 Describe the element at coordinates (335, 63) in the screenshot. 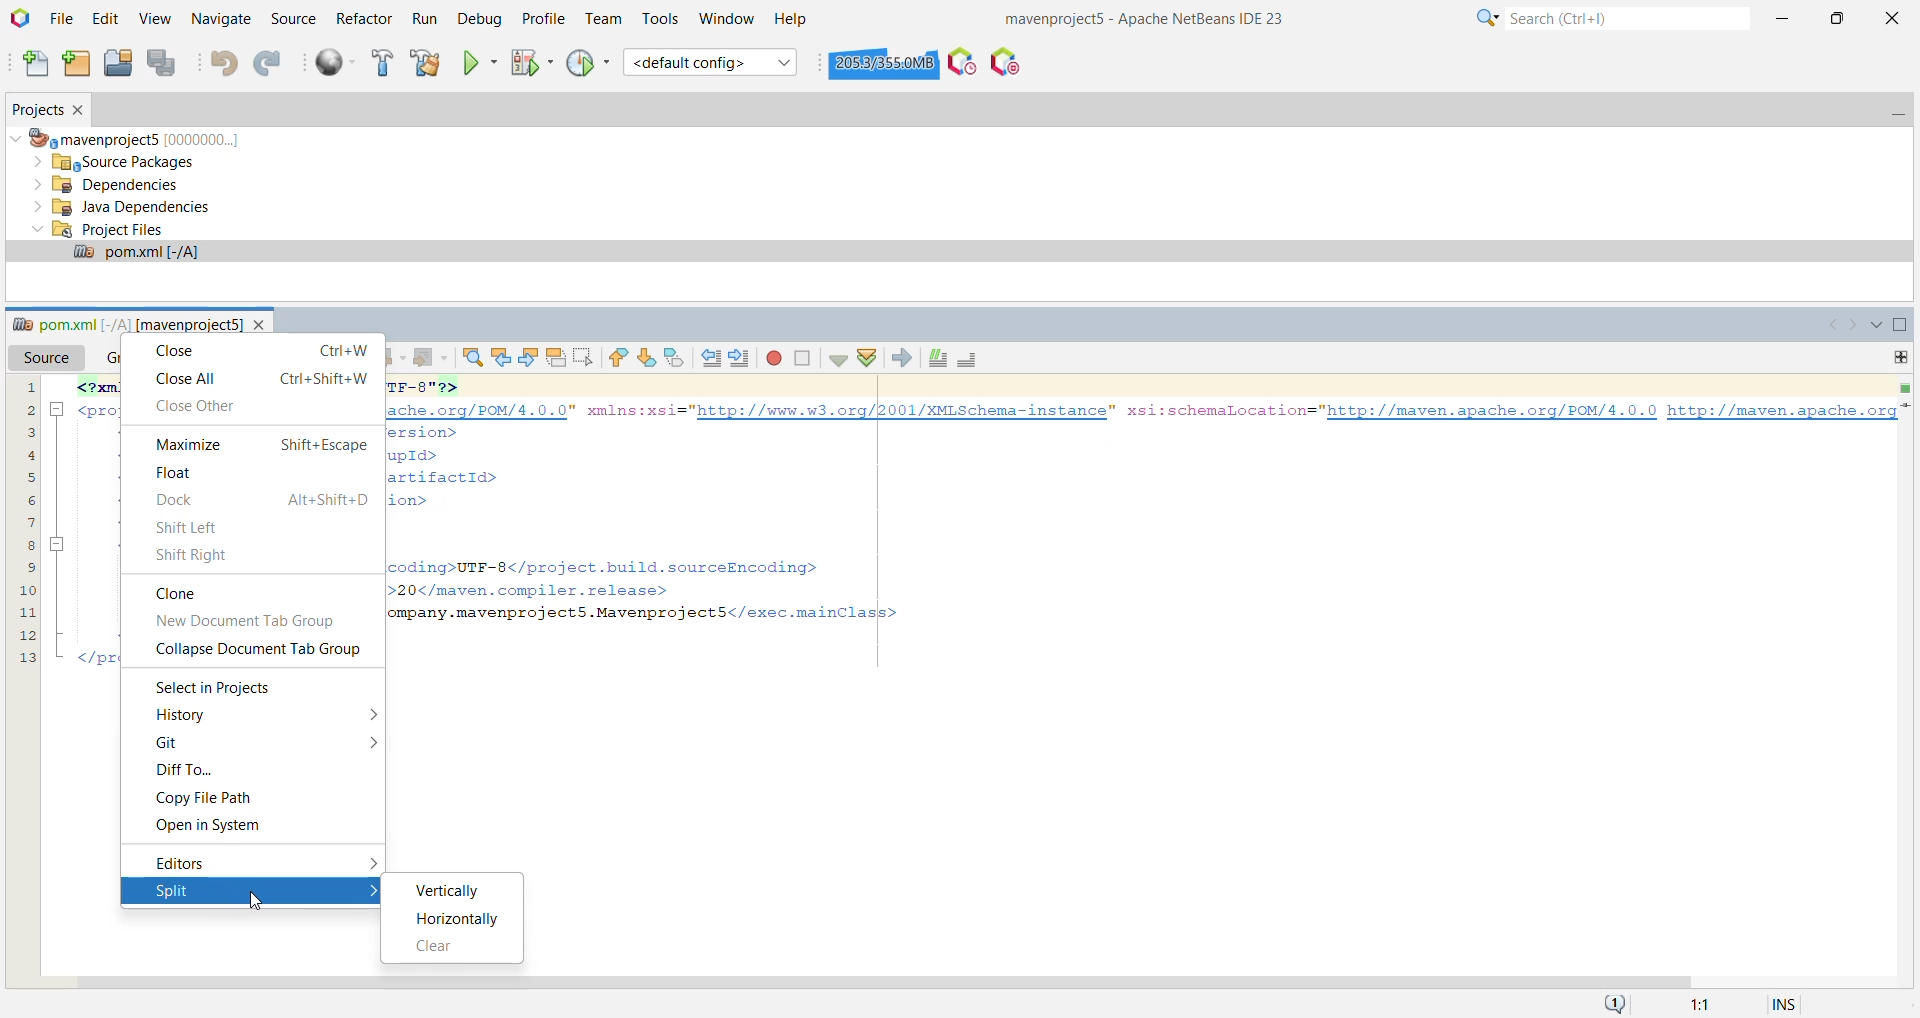

I see `Run All` at that location.